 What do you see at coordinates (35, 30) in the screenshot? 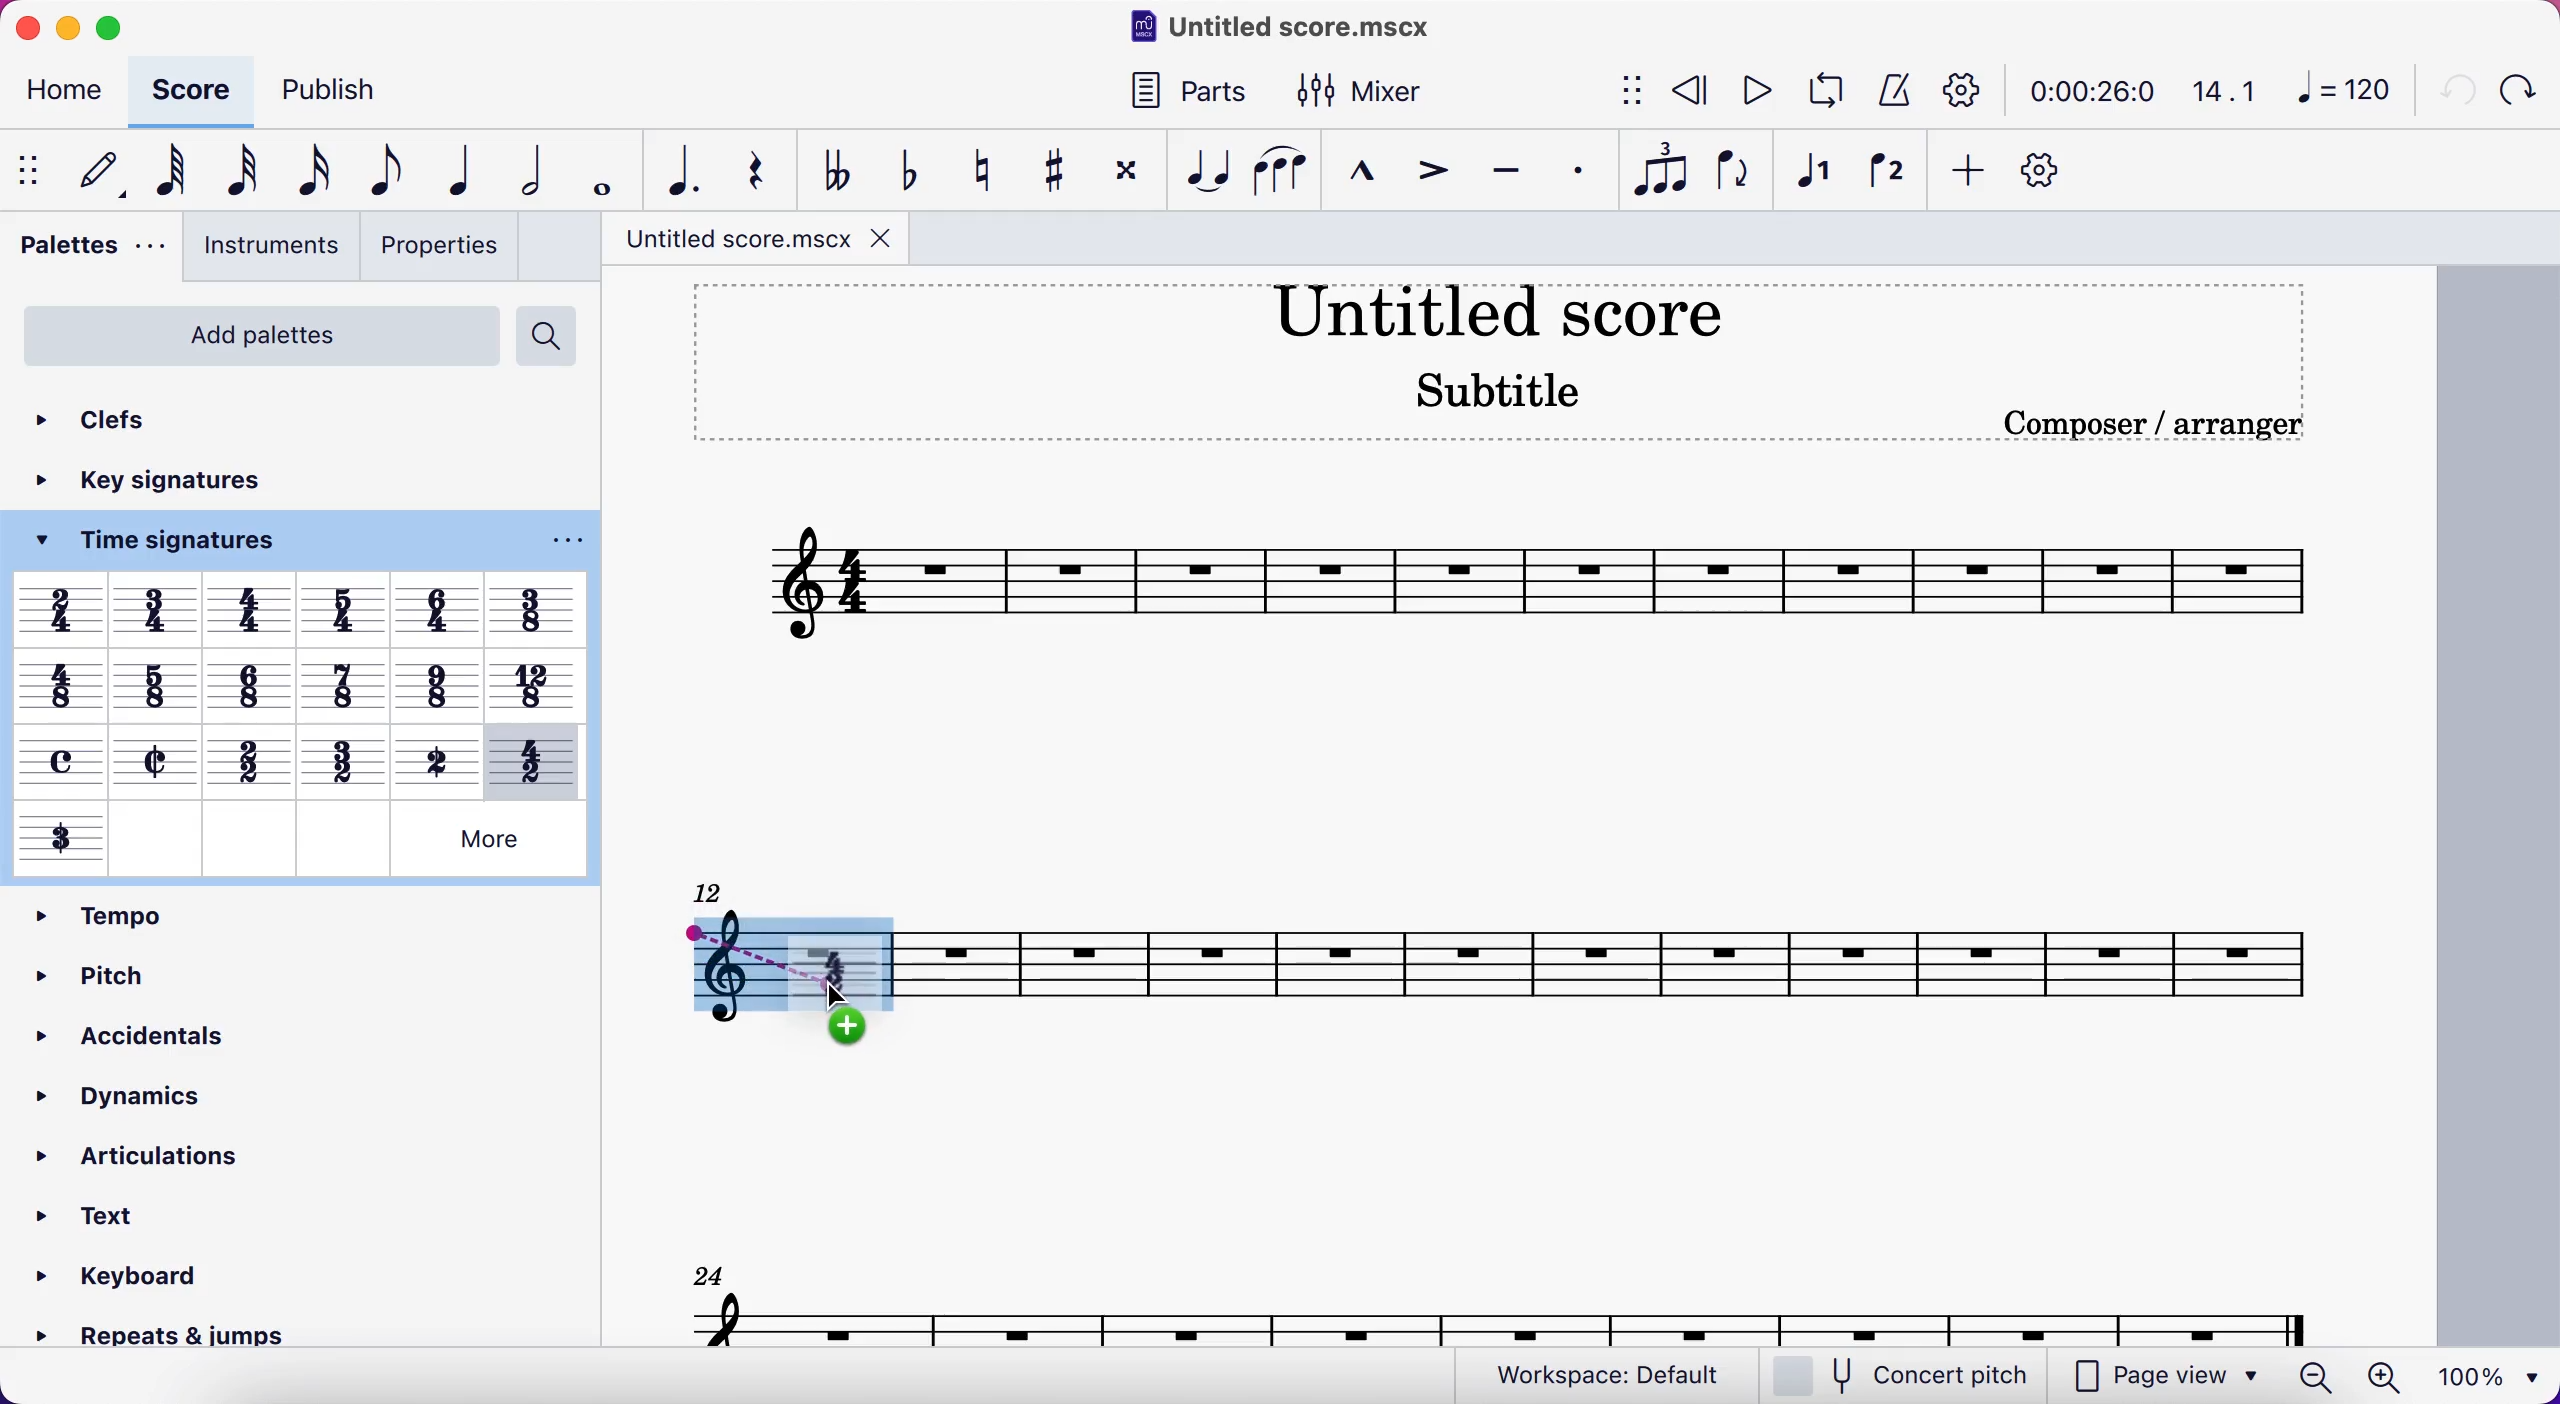
I see `close` at bounding box center [35, 30].